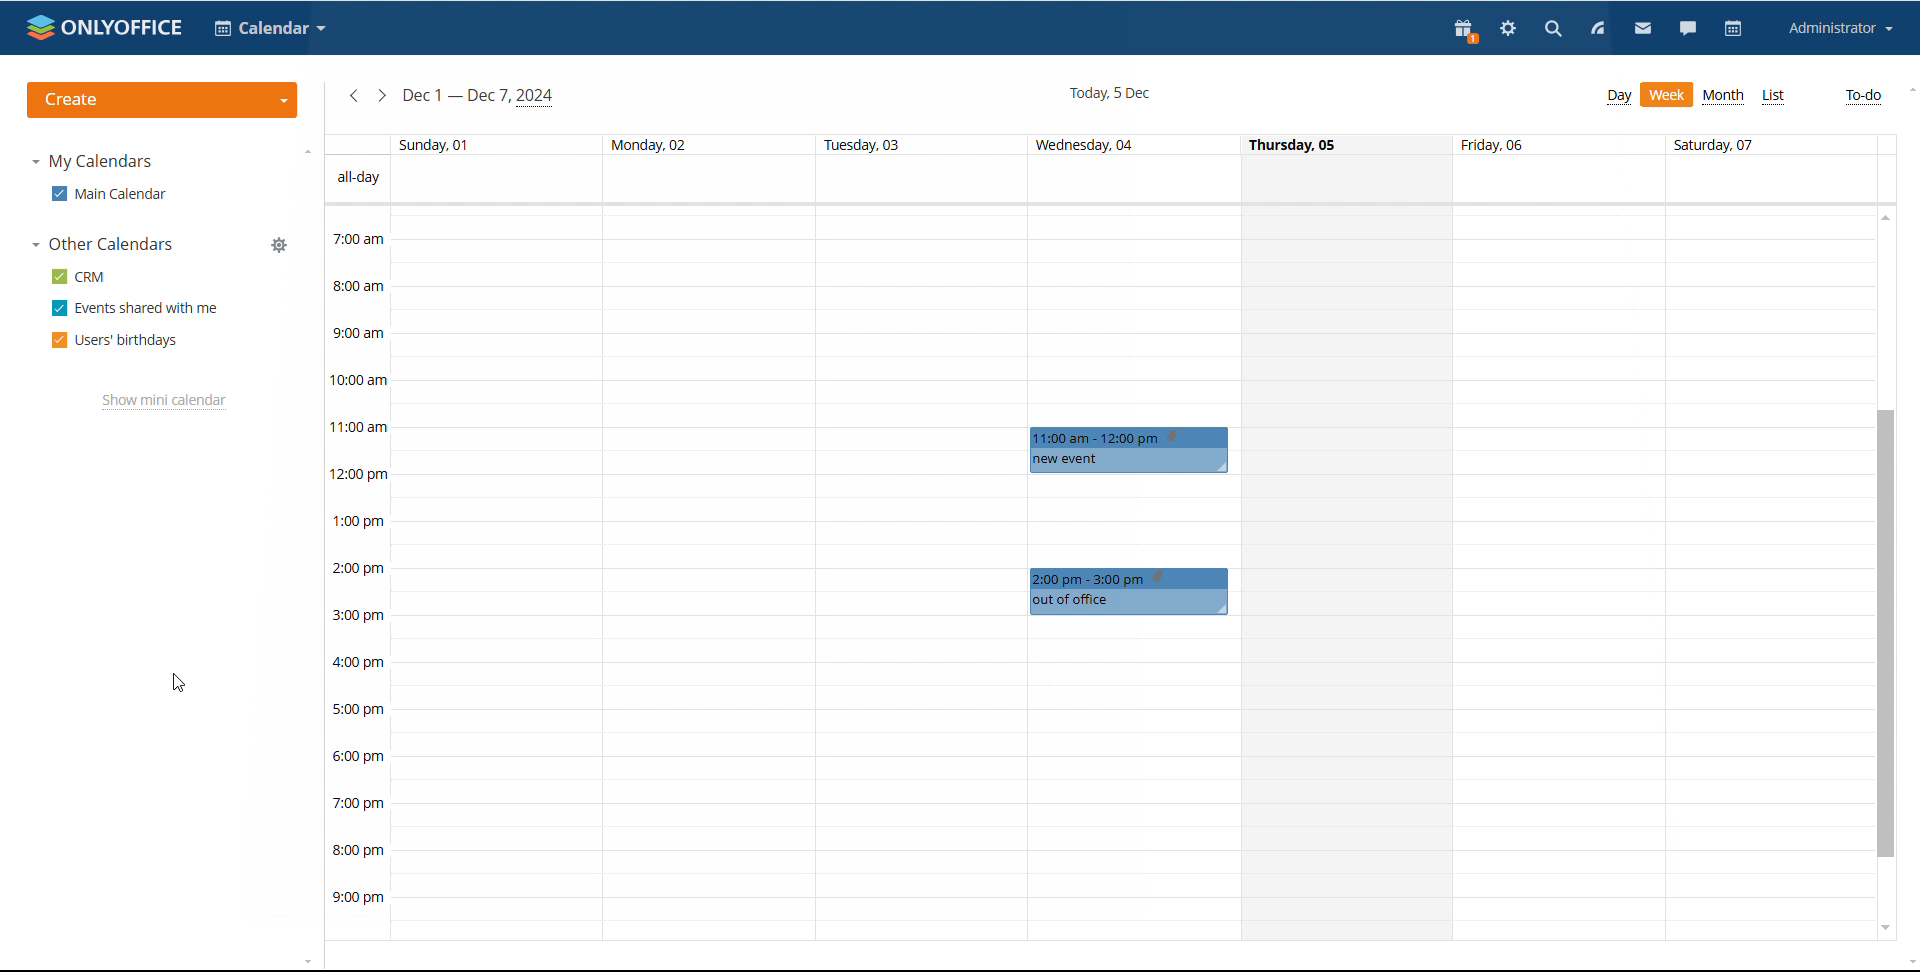 The width and height of the screenshot is (1920, 972). I want to click on allday events, so click(1101, 178).